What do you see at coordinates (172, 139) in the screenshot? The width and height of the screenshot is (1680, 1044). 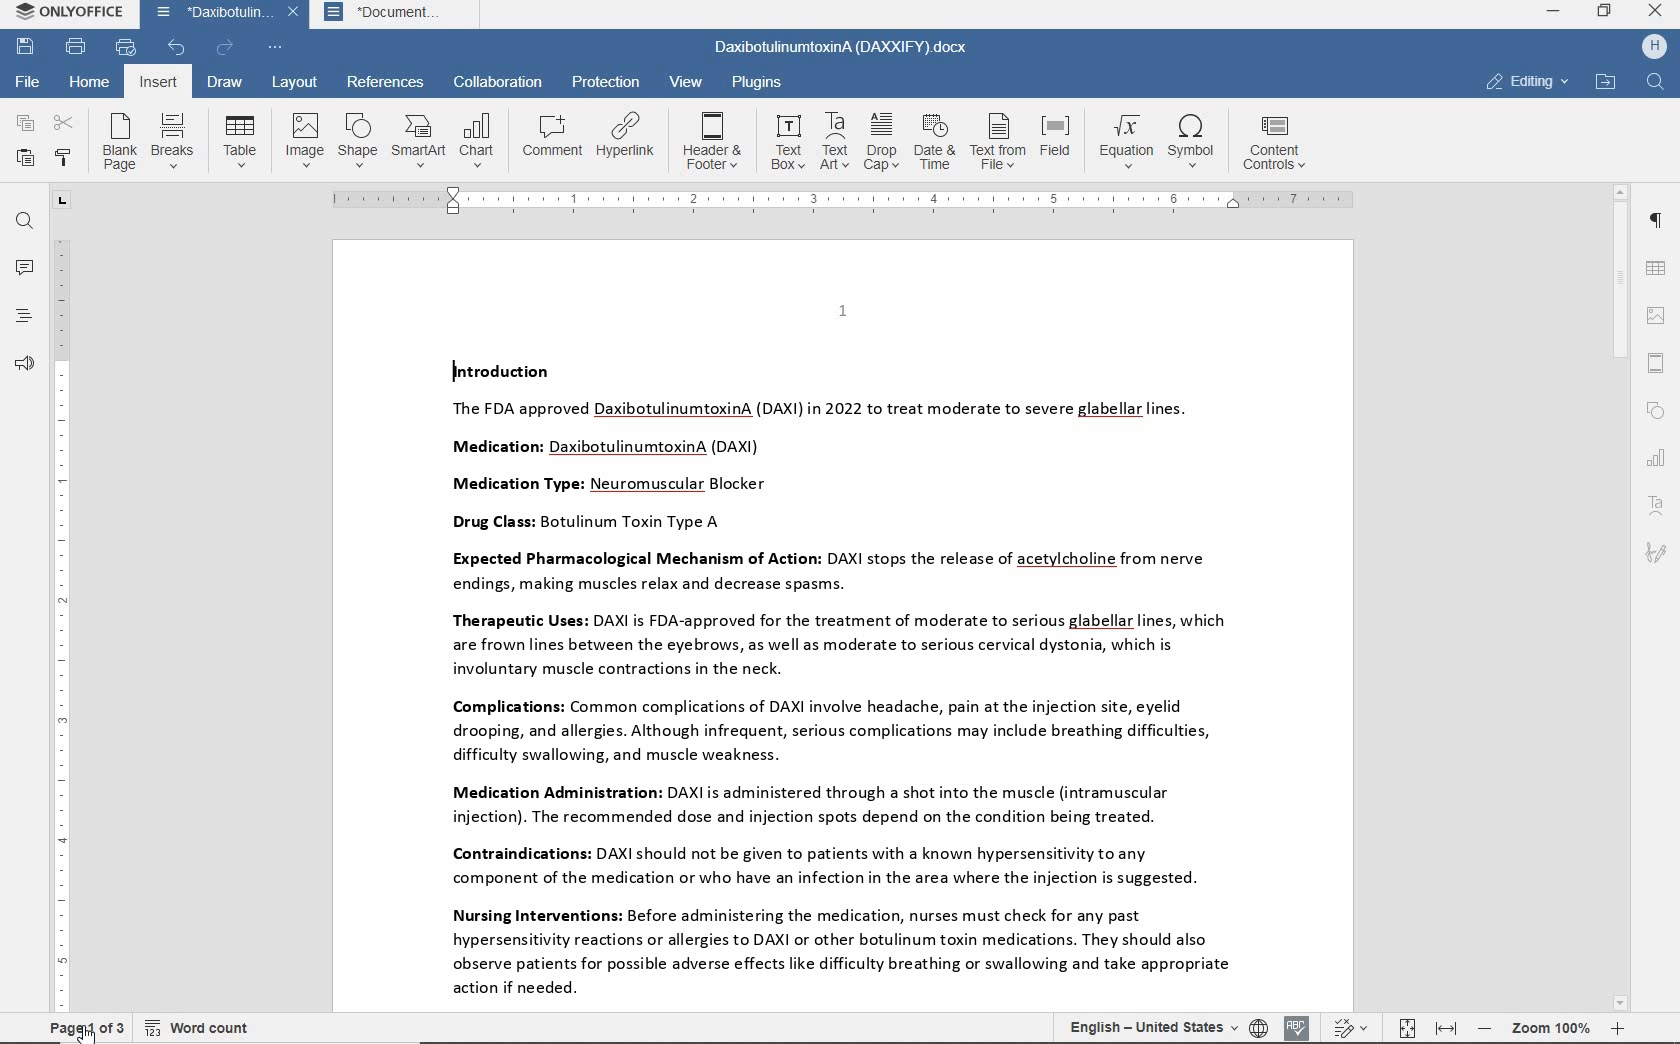 I see `breaks` at bounding box center [172, 139].